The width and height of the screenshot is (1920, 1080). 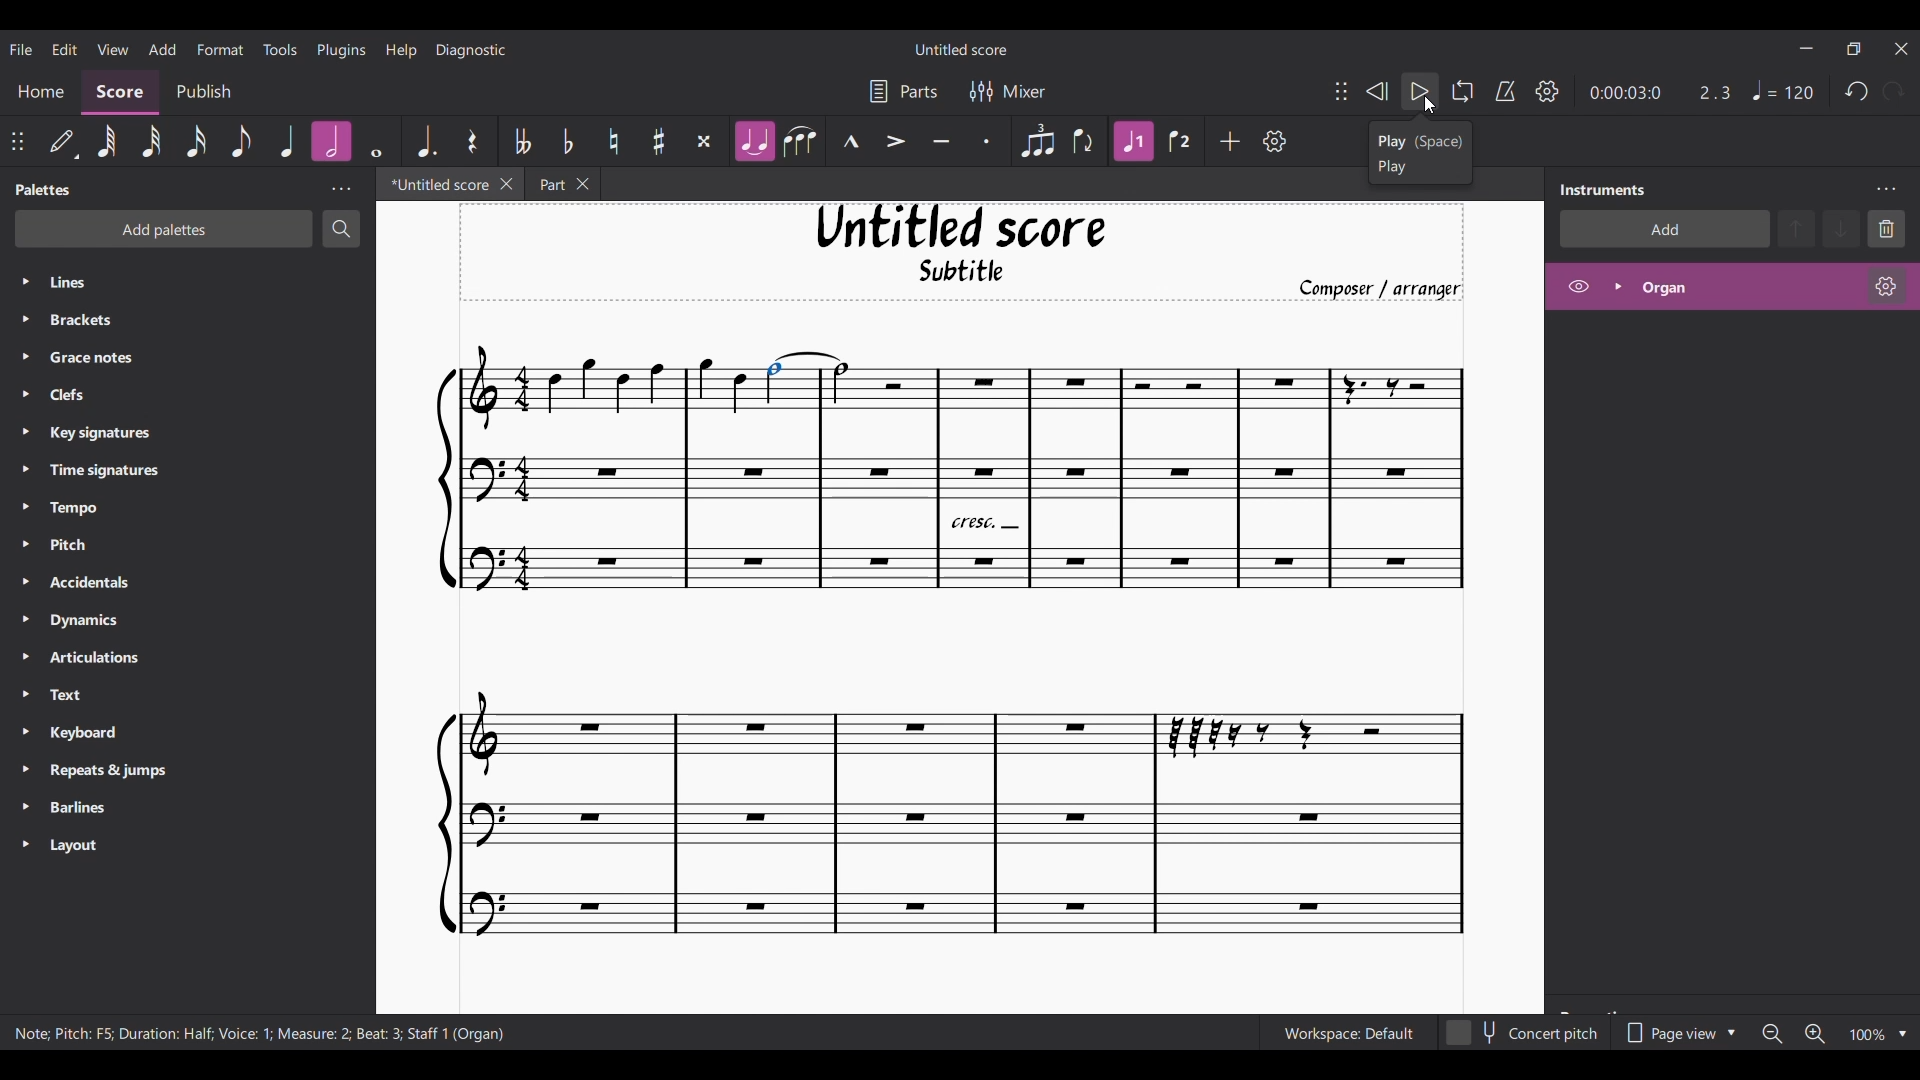 What do you see at coordinates (1853, 48) in the screenshot?
I see `Show interface in a smaller tab` at bounding box center [1853, 48].